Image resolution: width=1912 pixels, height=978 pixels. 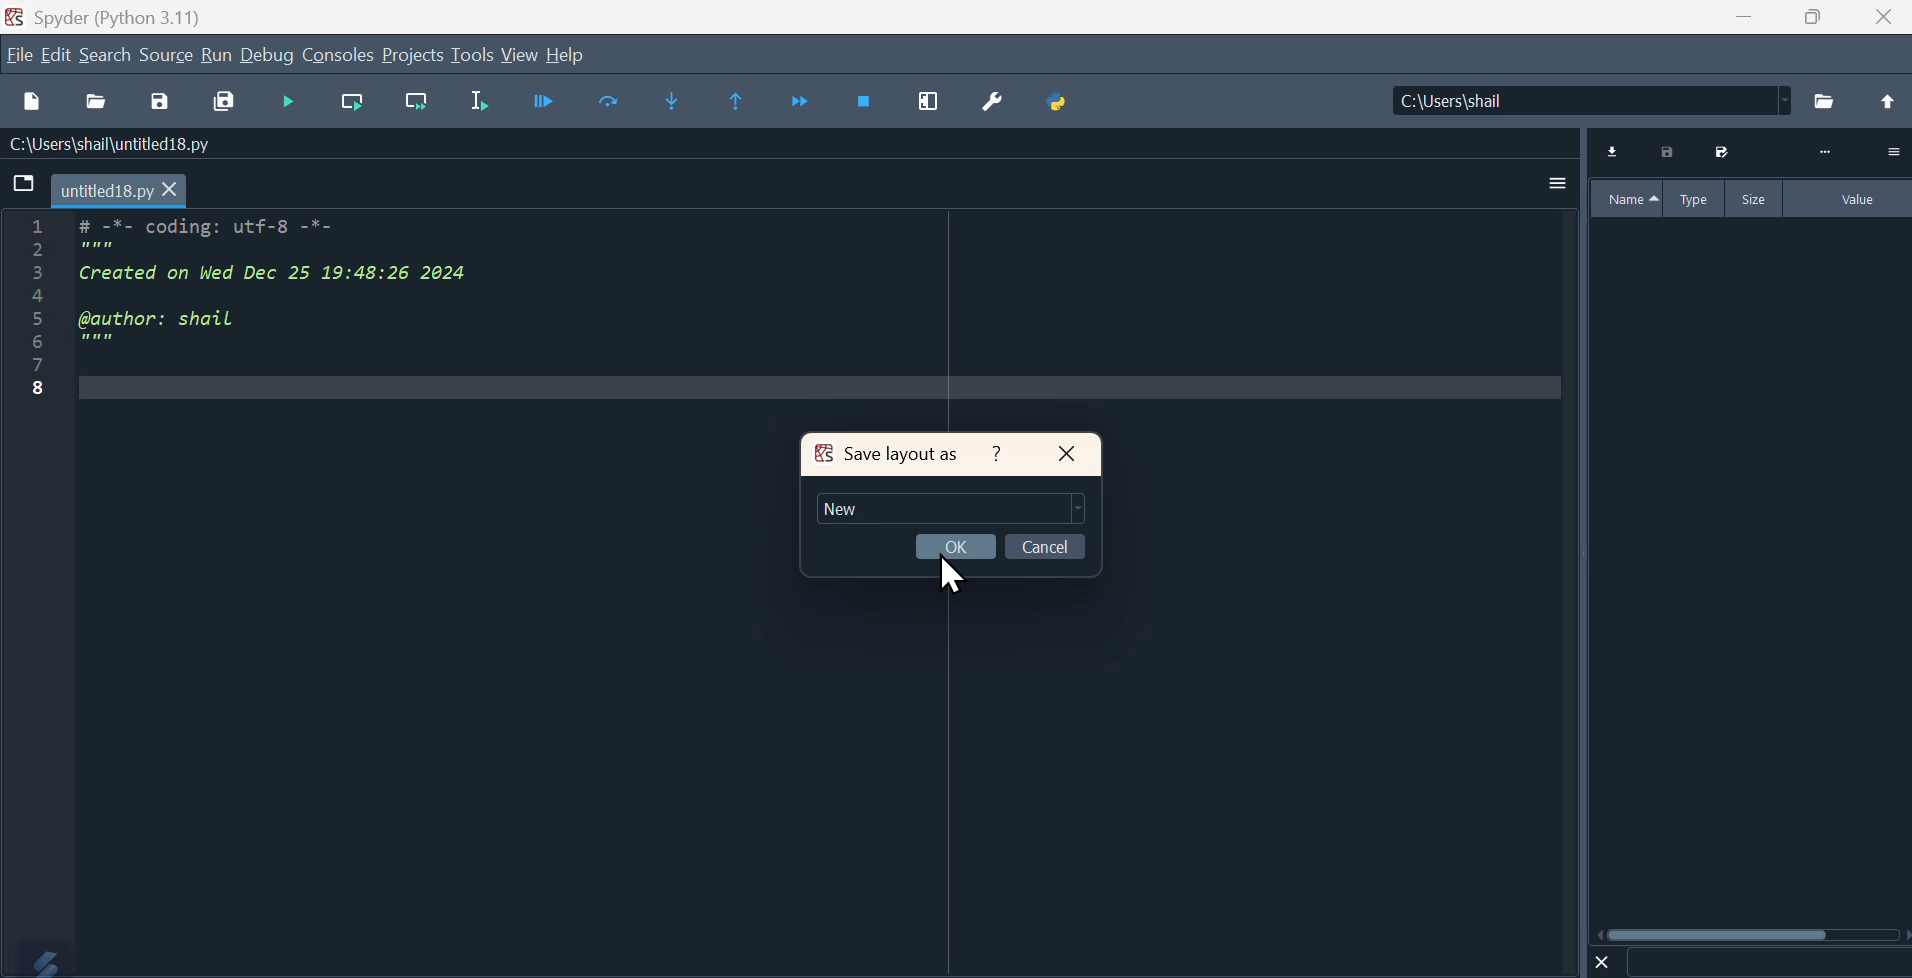 What do you see at coordinates (1756, 198) in the screenshot?
I see `Size` at bounding box center [1756, 198].